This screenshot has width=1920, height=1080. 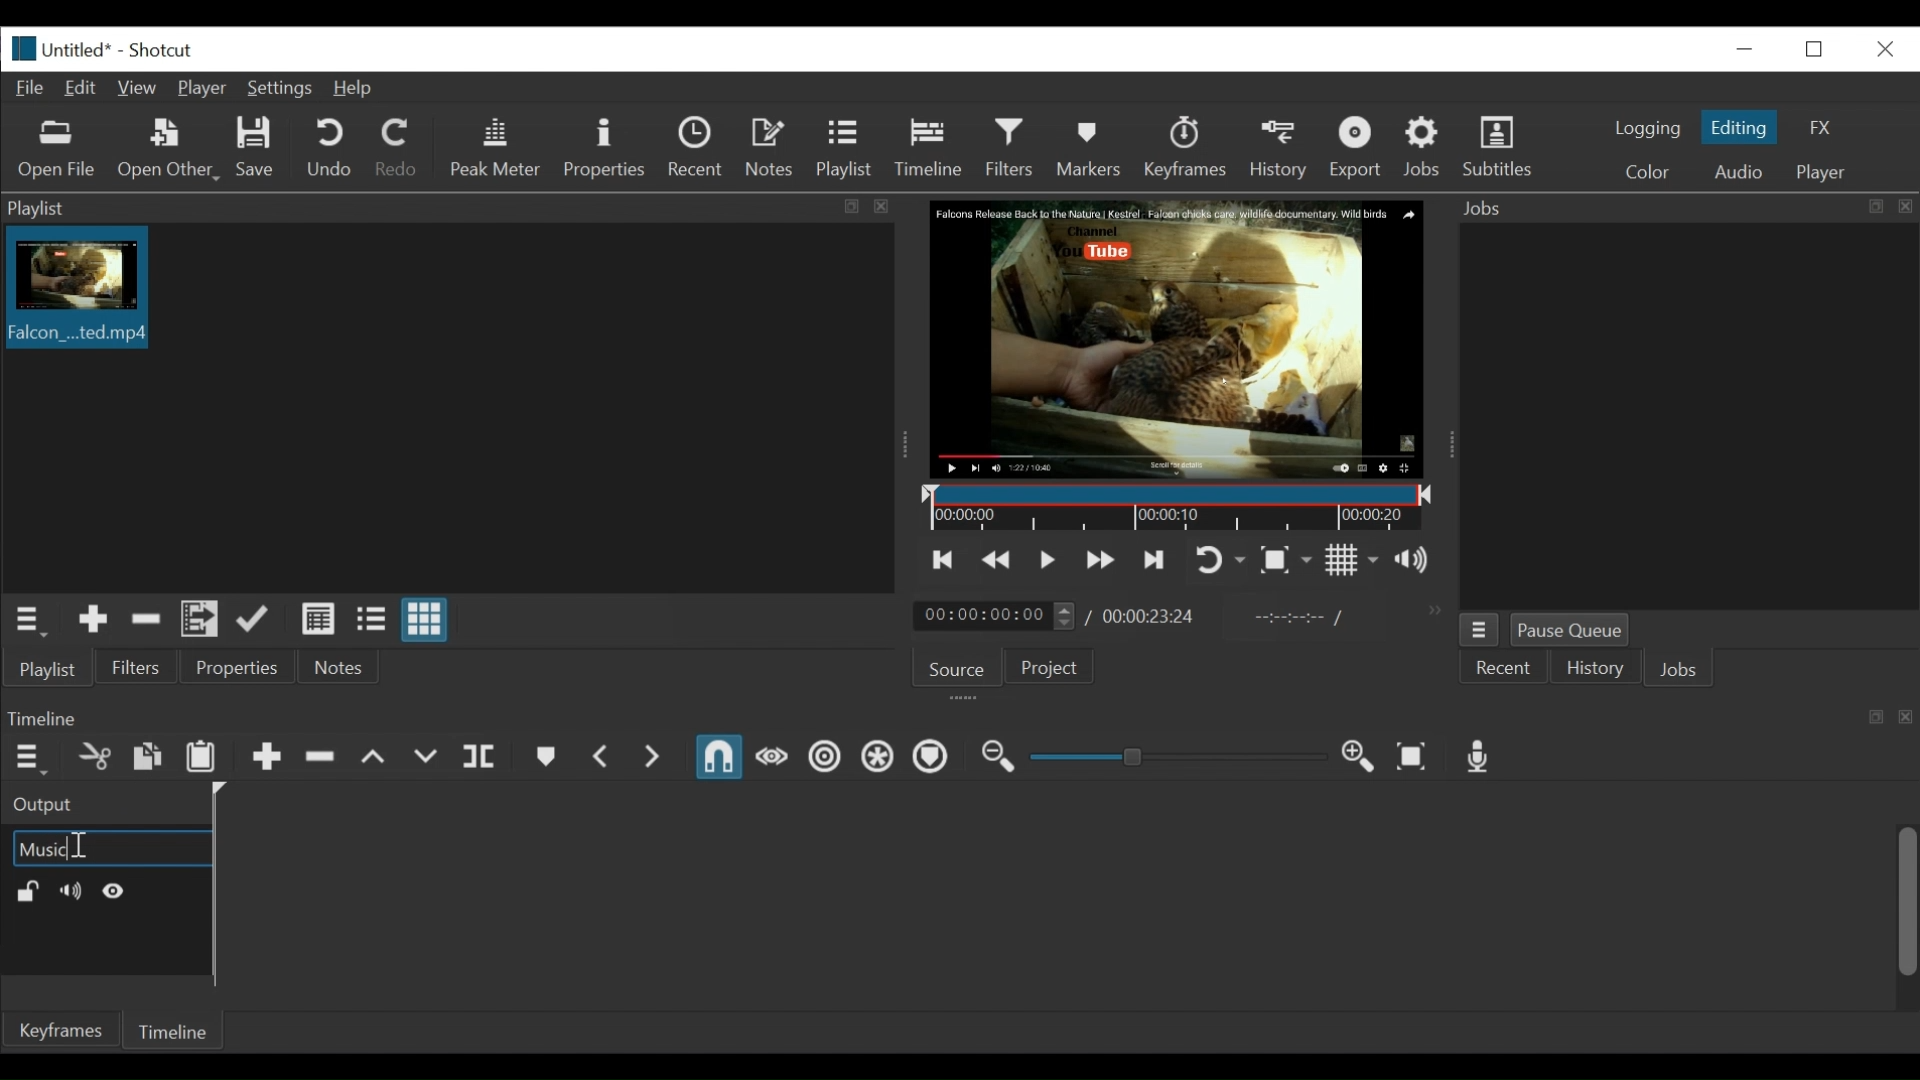 What do you see at coordinates (1810, 47) in the screenshot?
I see `Restore` at bounding box center [1810, 47].